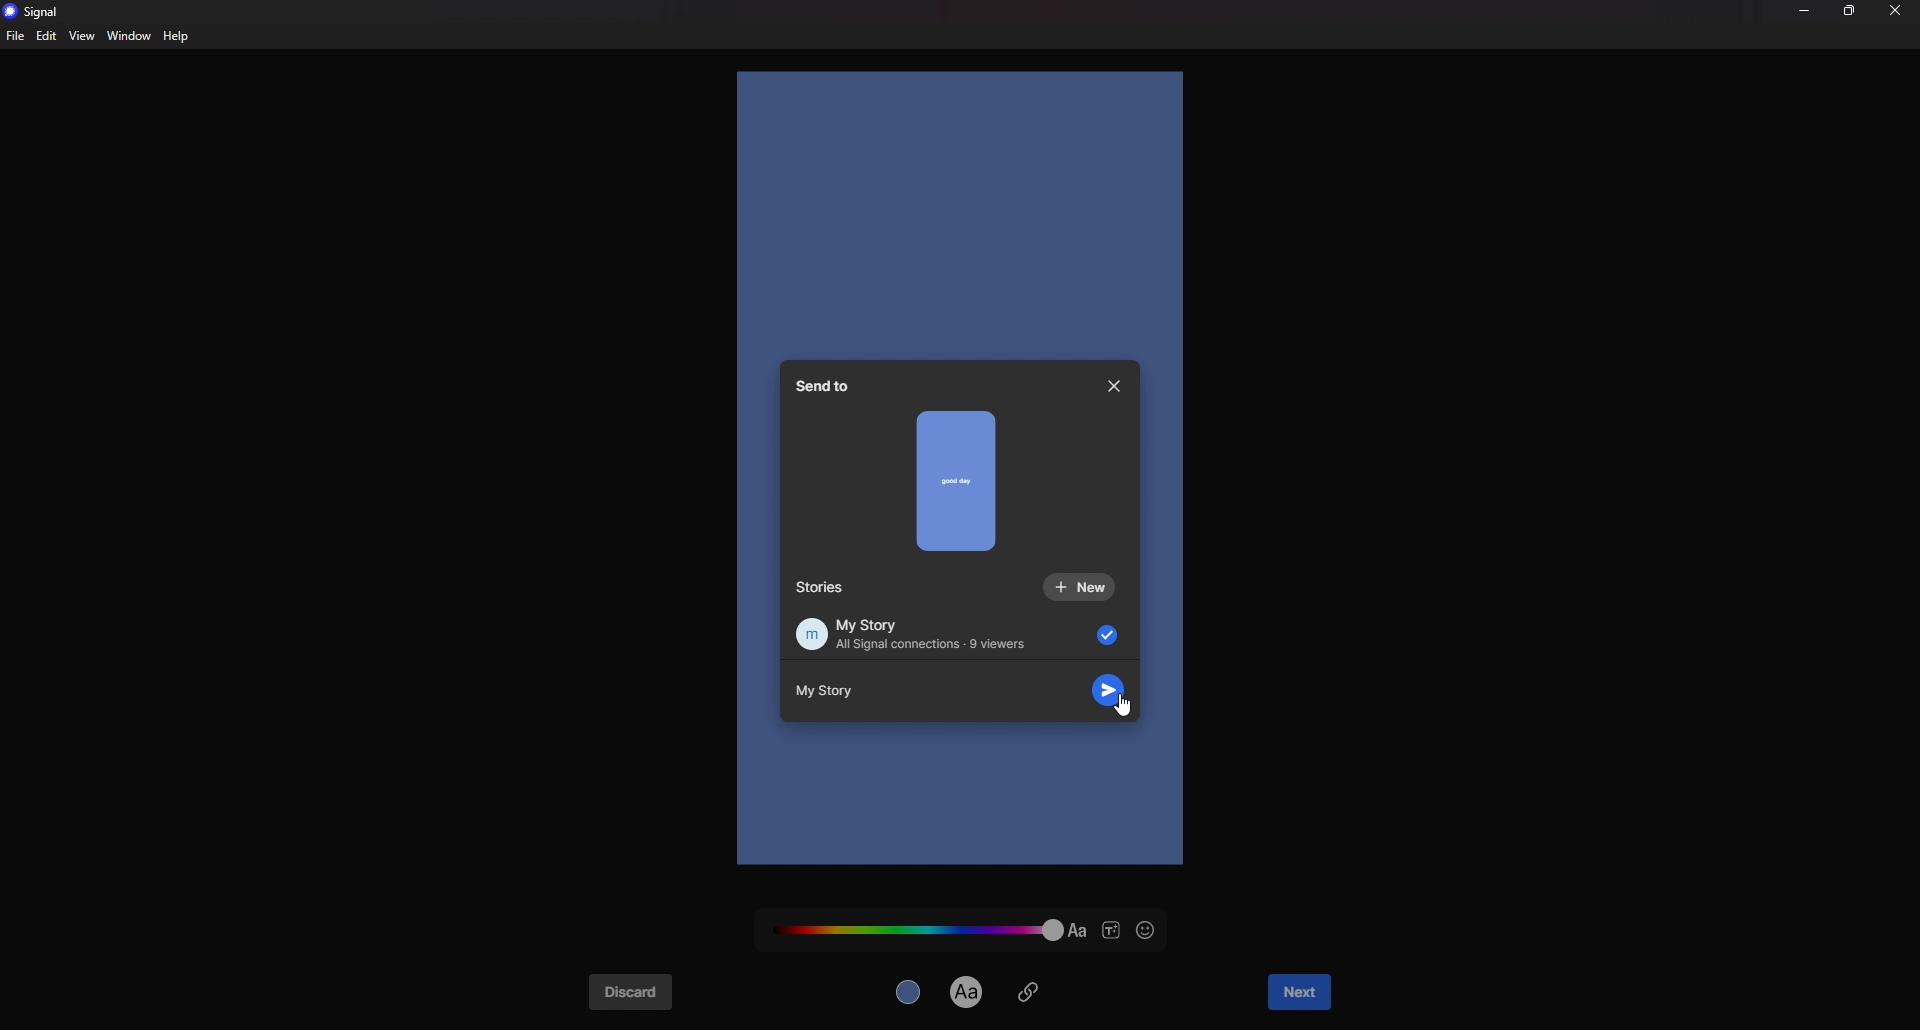  What do you see at coordinates (1851, 10) in the screenshot?
I see `resize` at bounding box center [1851, 10].